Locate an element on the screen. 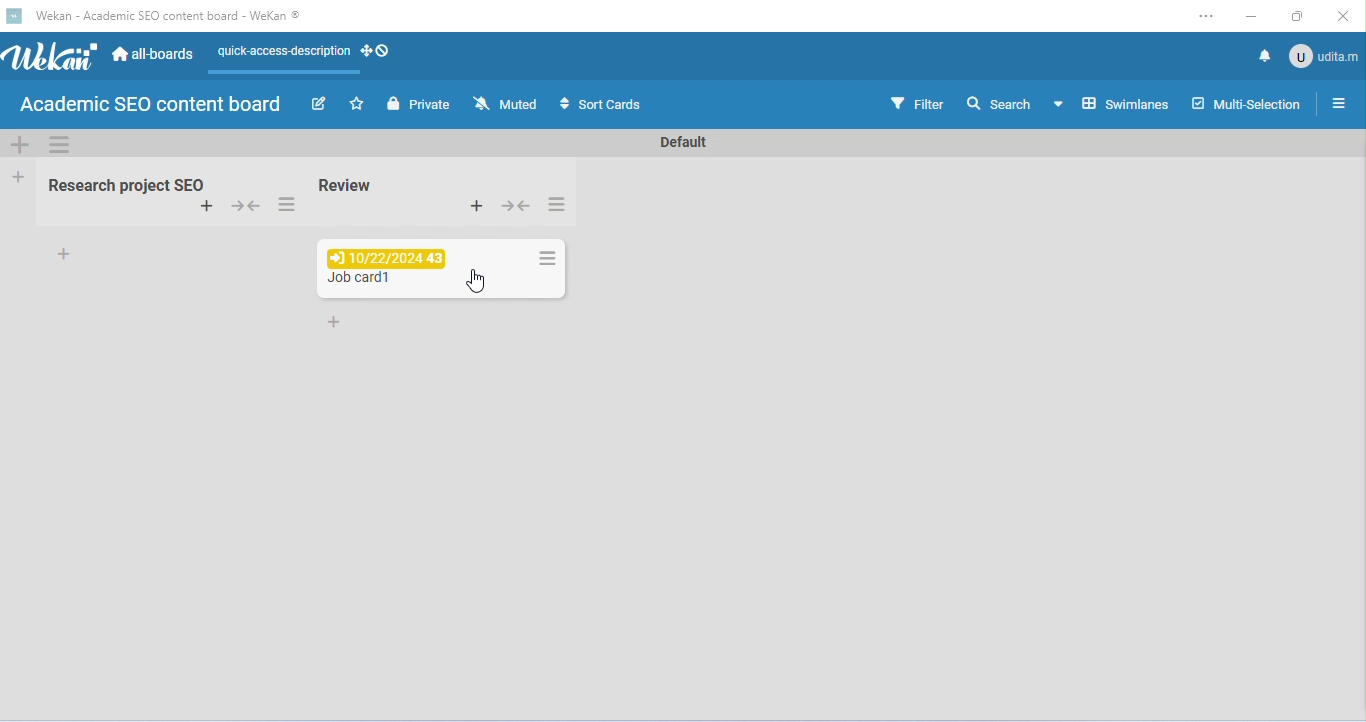  collapse is located at coordinates (248, 208).